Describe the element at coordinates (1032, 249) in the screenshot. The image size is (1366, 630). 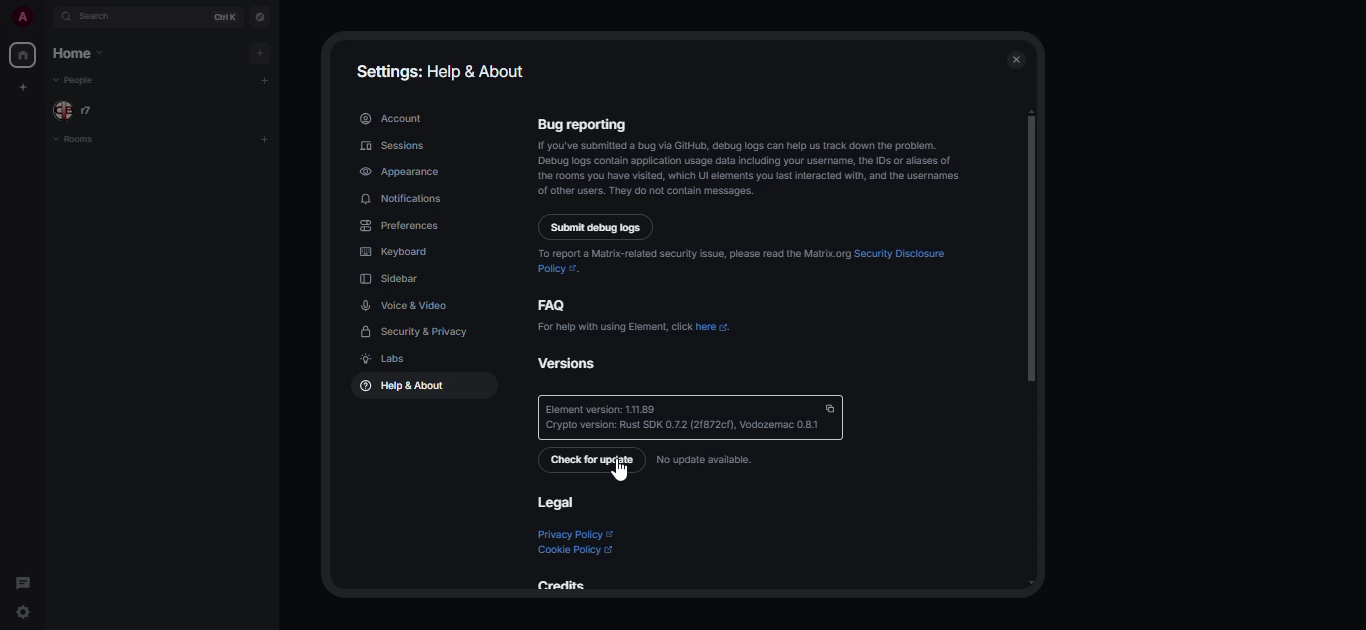
I see `scroll bar` at that location.